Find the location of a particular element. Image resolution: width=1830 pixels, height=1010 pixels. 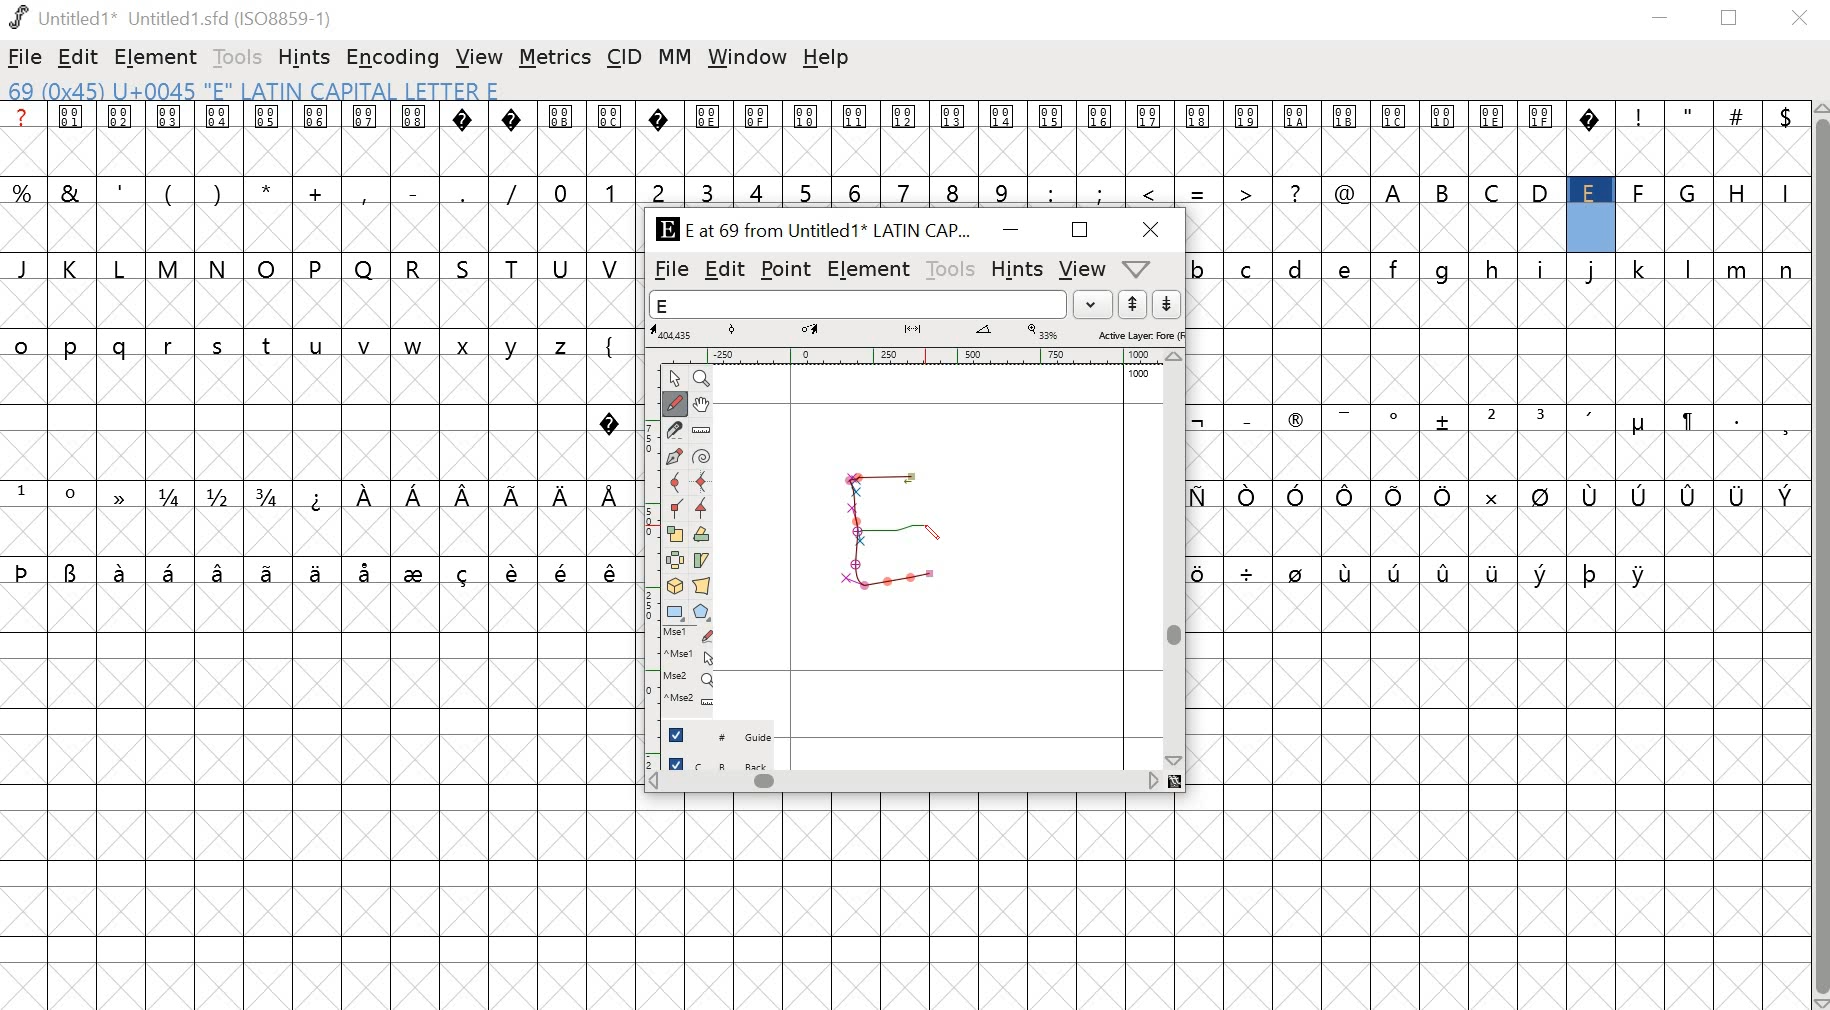

encoding is located at coordinates (393, 58).